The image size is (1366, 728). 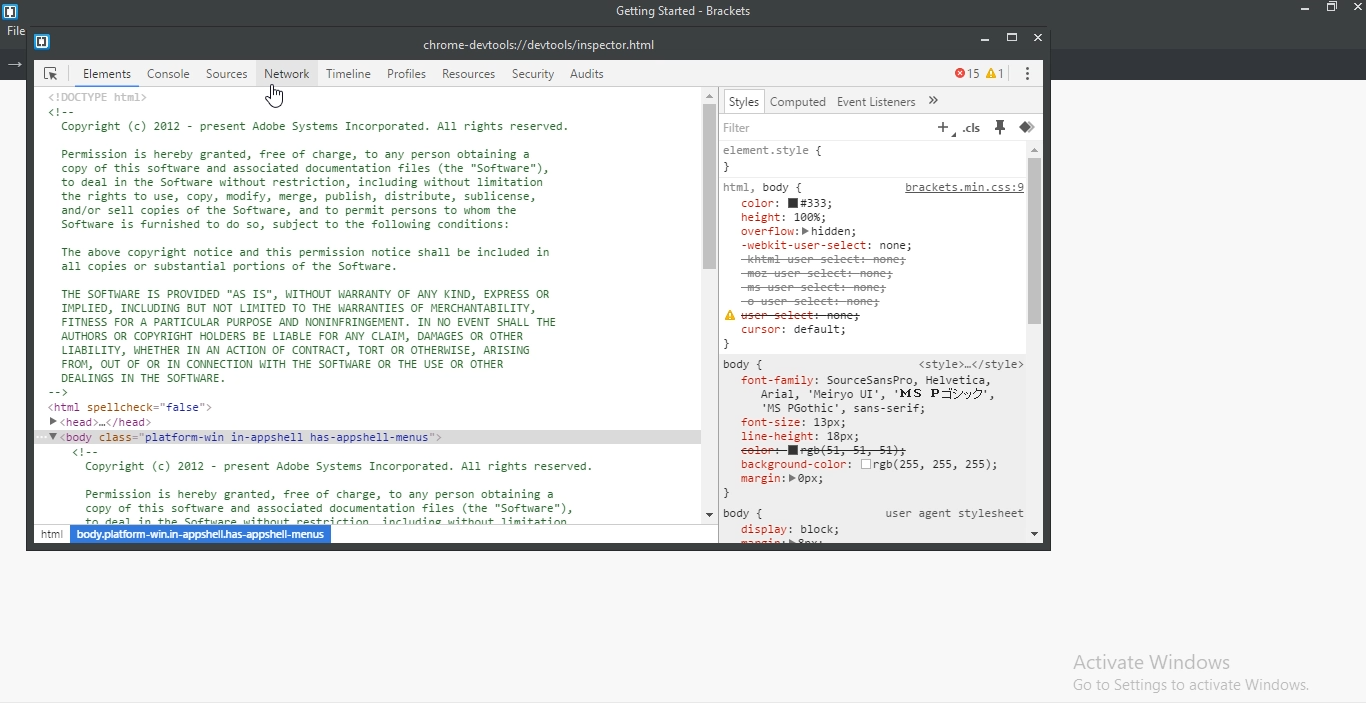 I want to click on elements, so click(x=104, y=75).